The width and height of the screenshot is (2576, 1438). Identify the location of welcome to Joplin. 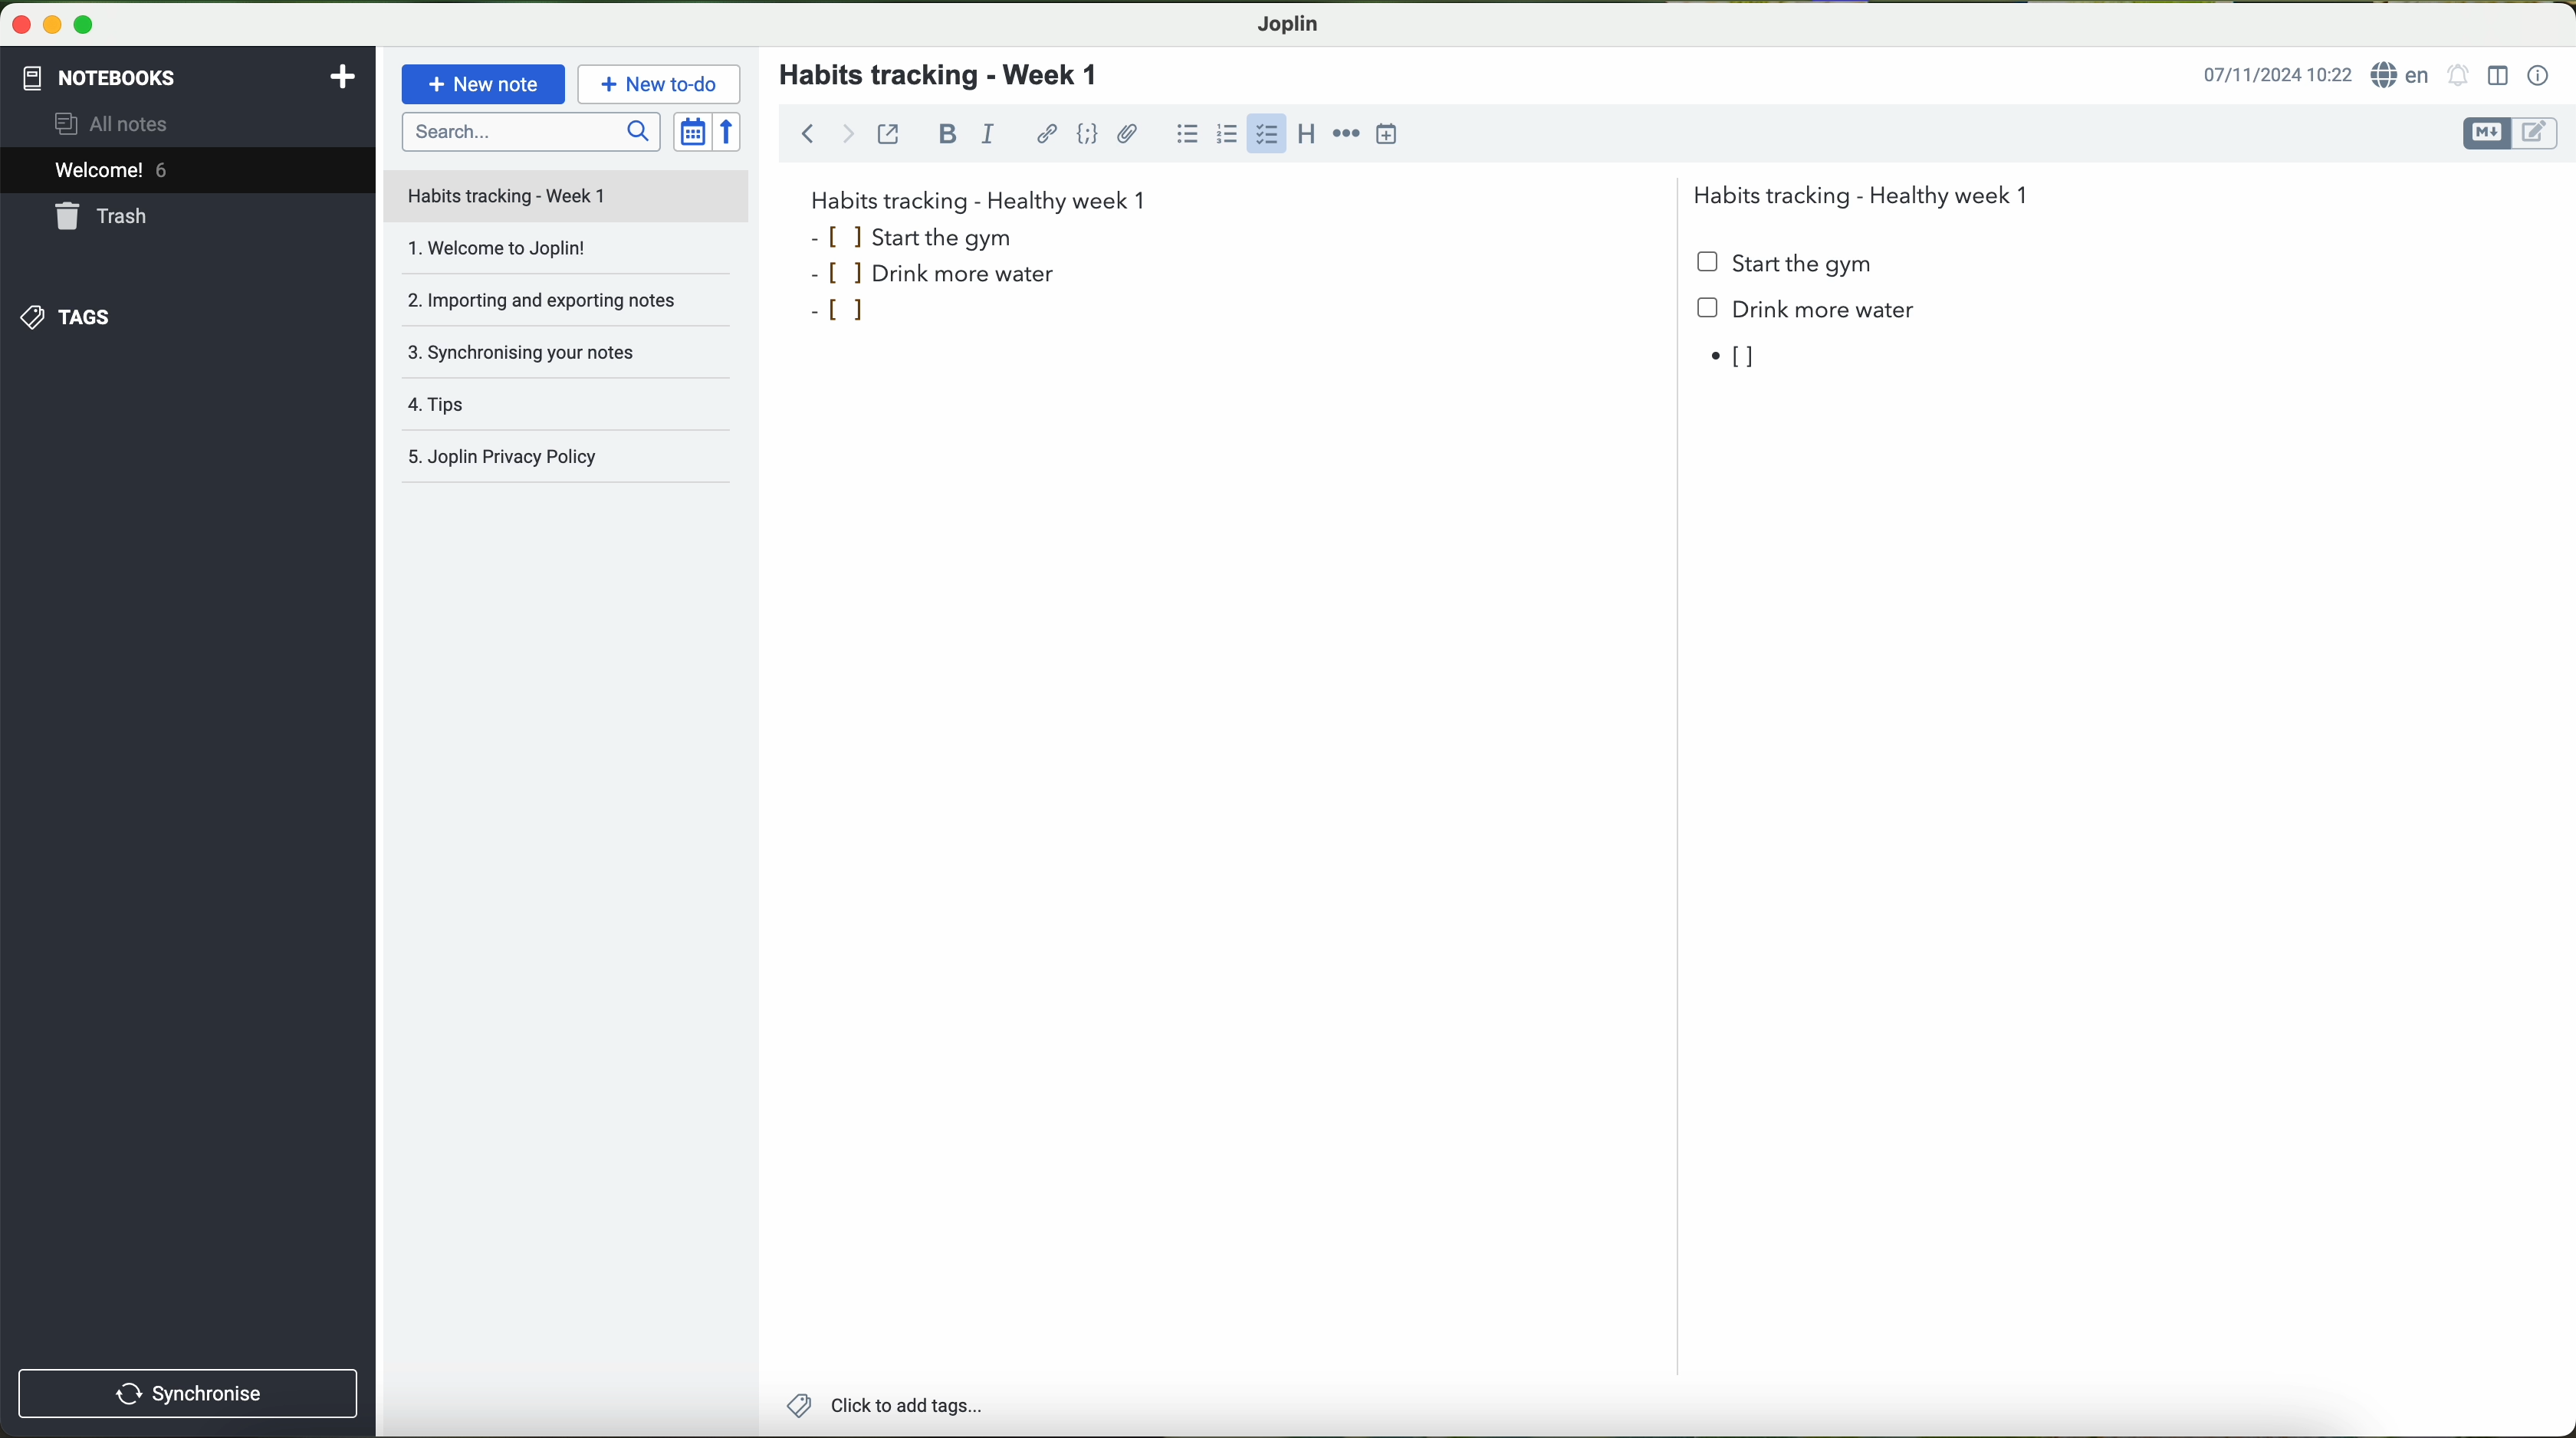
(564, 257).